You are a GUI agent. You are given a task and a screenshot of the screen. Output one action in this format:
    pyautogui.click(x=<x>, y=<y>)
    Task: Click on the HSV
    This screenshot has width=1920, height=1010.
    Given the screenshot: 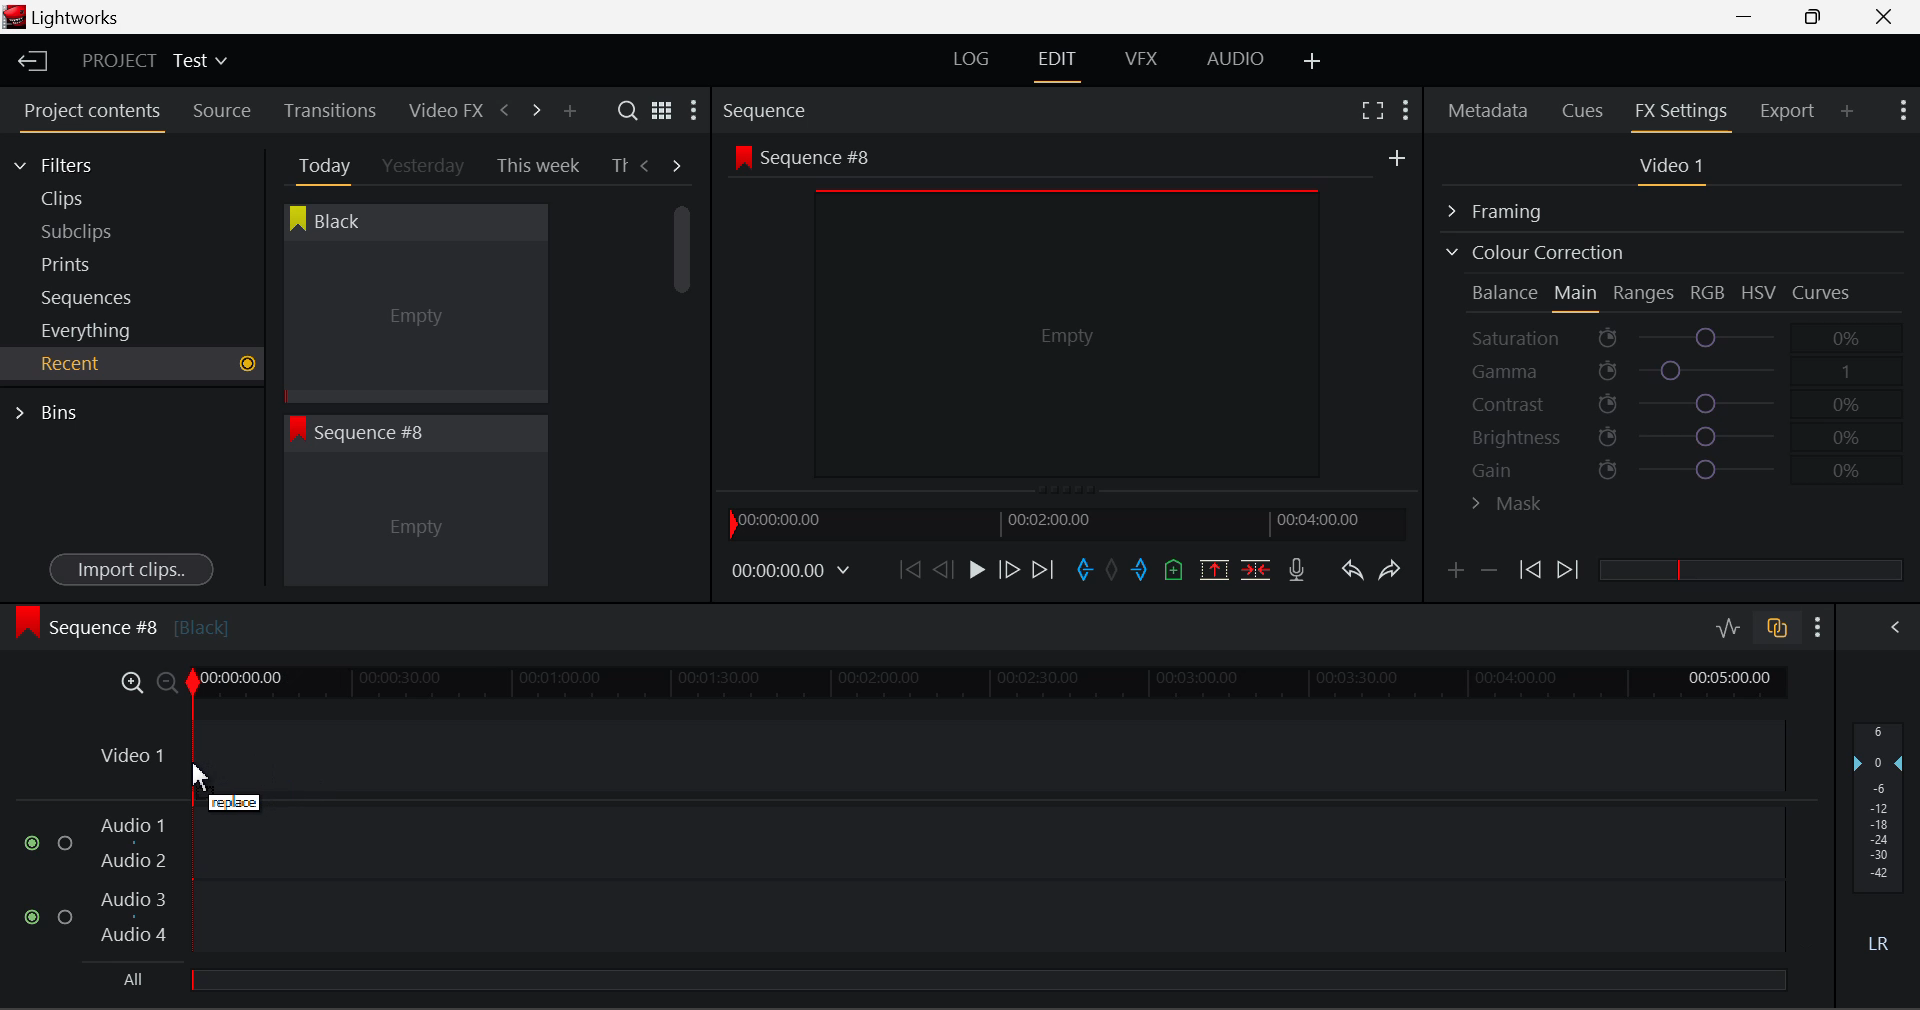 What is the action you would take?
    pyautogui.click(x=1759, y=292)
    